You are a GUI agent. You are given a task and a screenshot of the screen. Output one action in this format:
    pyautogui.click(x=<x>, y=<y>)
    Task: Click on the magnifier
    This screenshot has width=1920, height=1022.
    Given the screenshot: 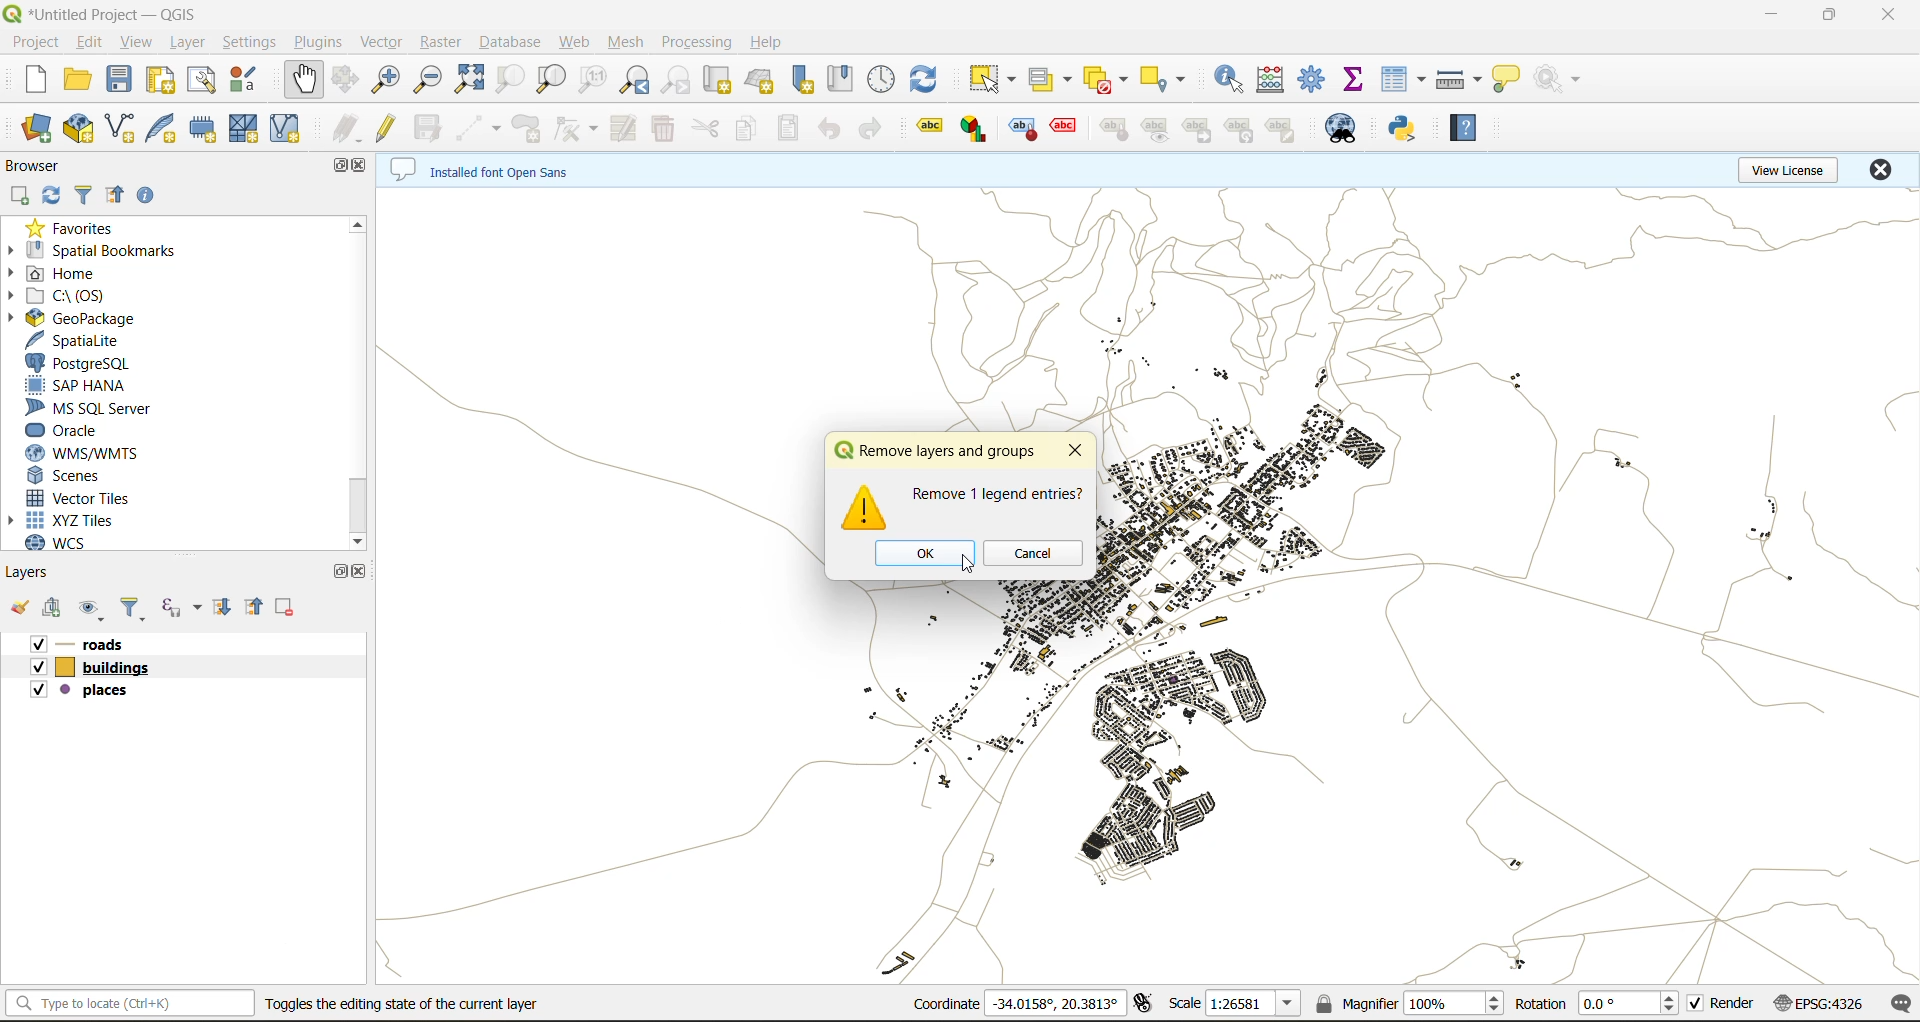 What is the action you would take?
    pyautogui.click(x=1409, y=1007)
    